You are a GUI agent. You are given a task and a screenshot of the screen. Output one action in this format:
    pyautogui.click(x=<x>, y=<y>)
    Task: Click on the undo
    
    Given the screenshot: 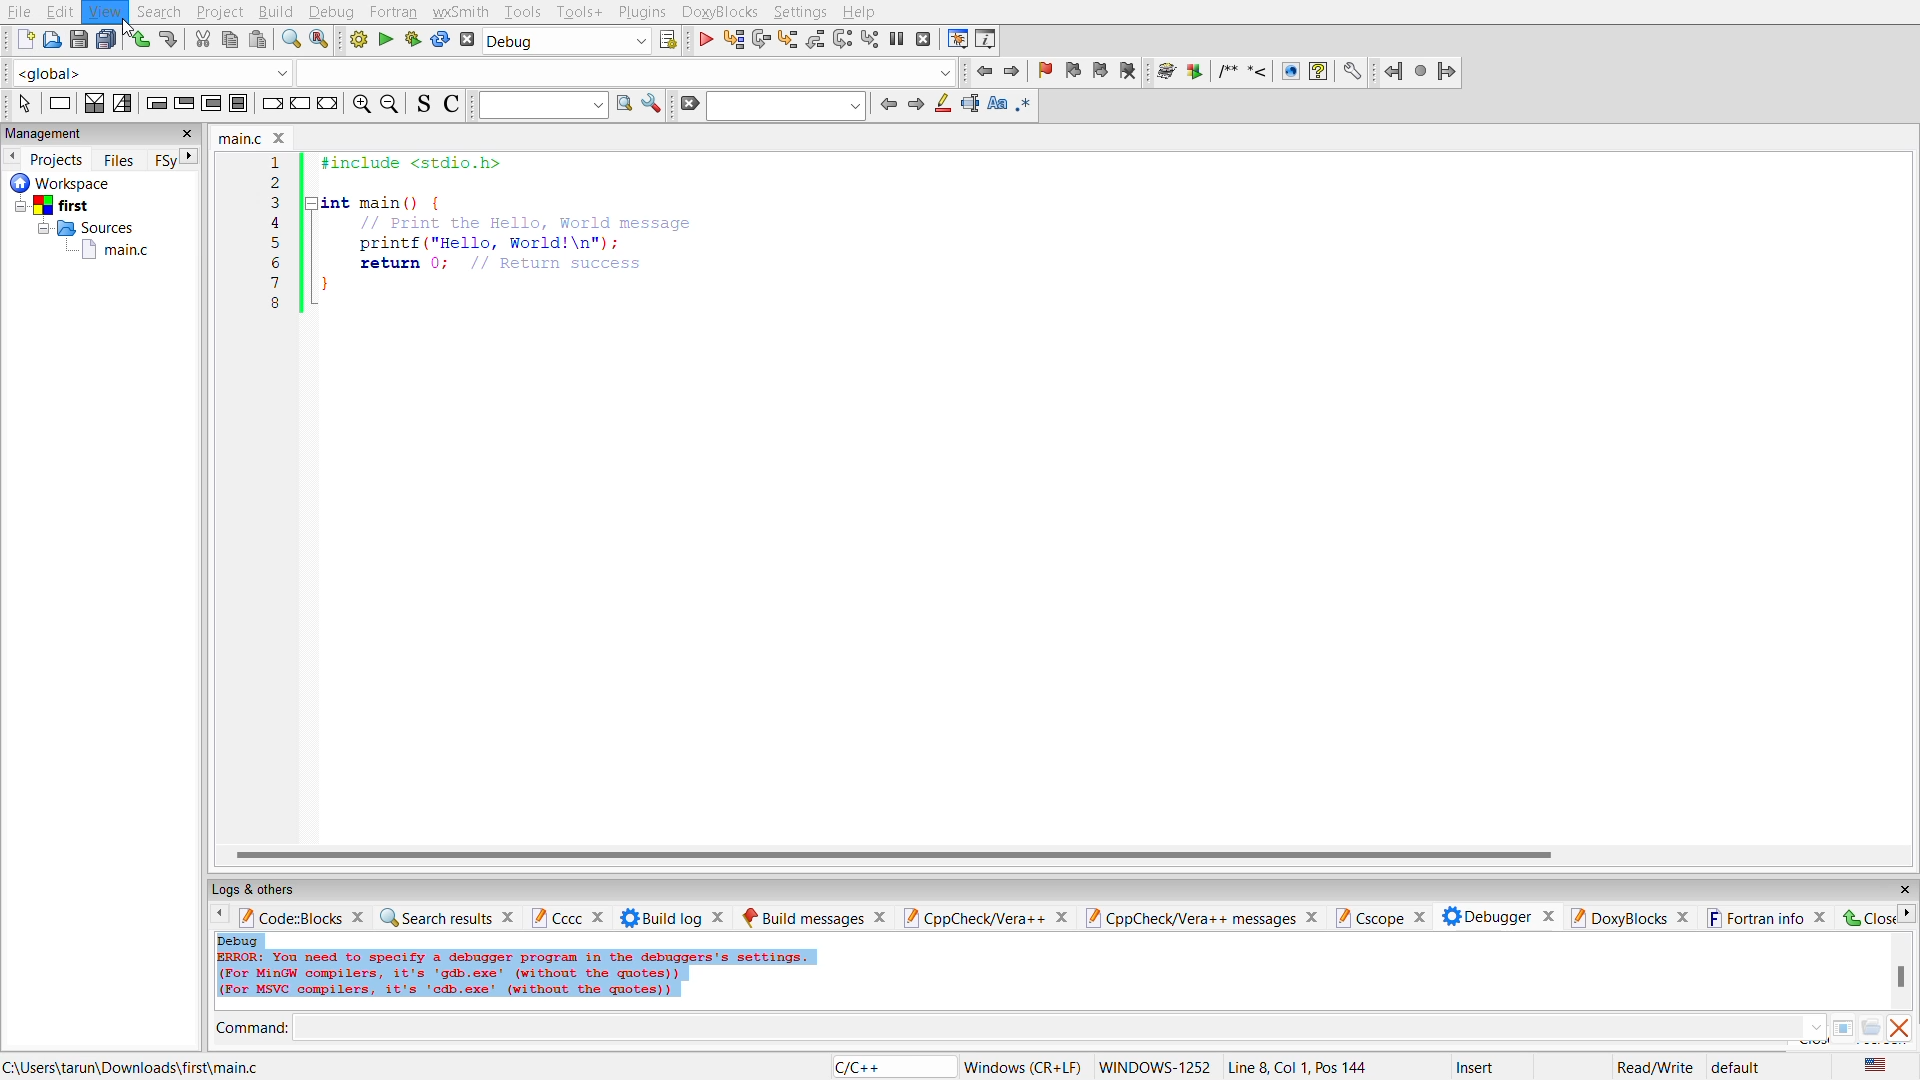 What is the action you would take?
    pyautogui.click(x=138, y=43)
    